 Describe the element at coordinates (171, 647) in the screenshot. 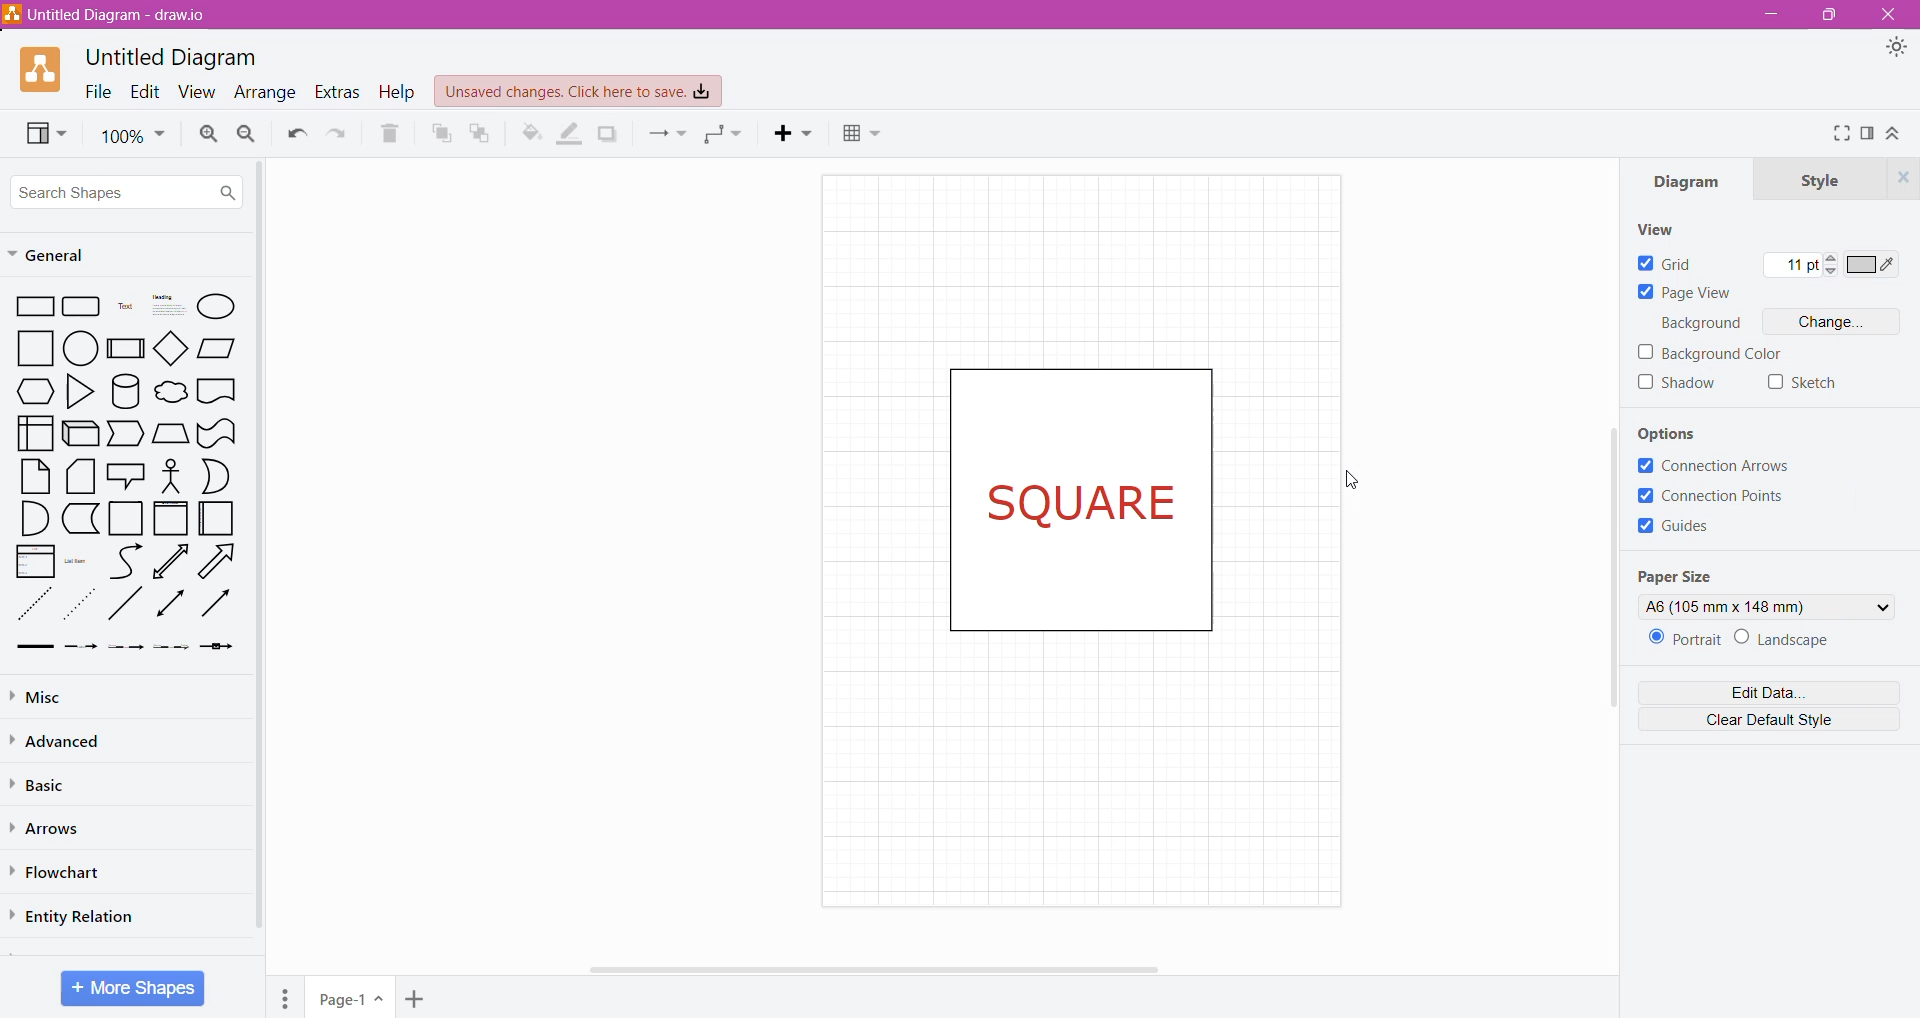

I see `Dotted Arrow ` at that location.